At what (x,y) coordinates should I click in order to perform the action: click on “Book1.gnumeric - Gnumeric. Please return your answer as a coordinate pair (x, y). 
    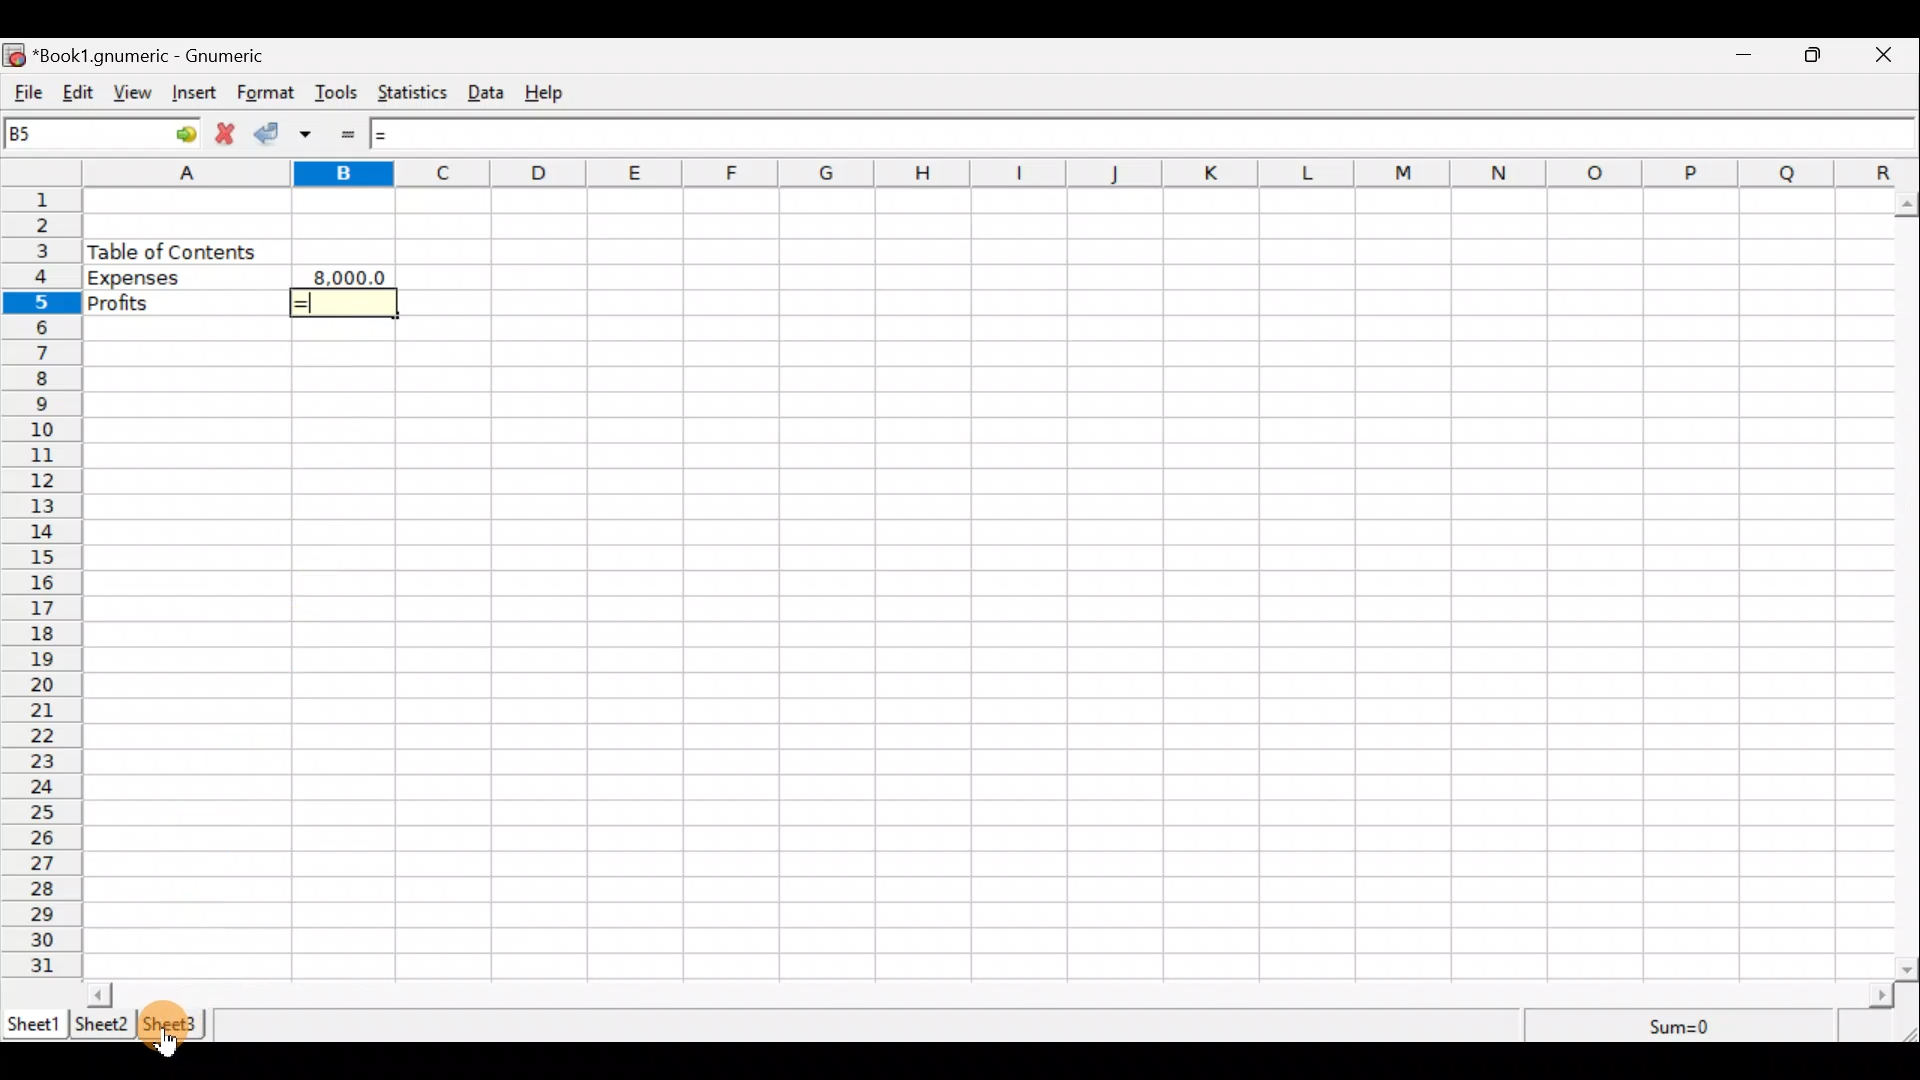
    Looking at the image, I should click on (160, 56).